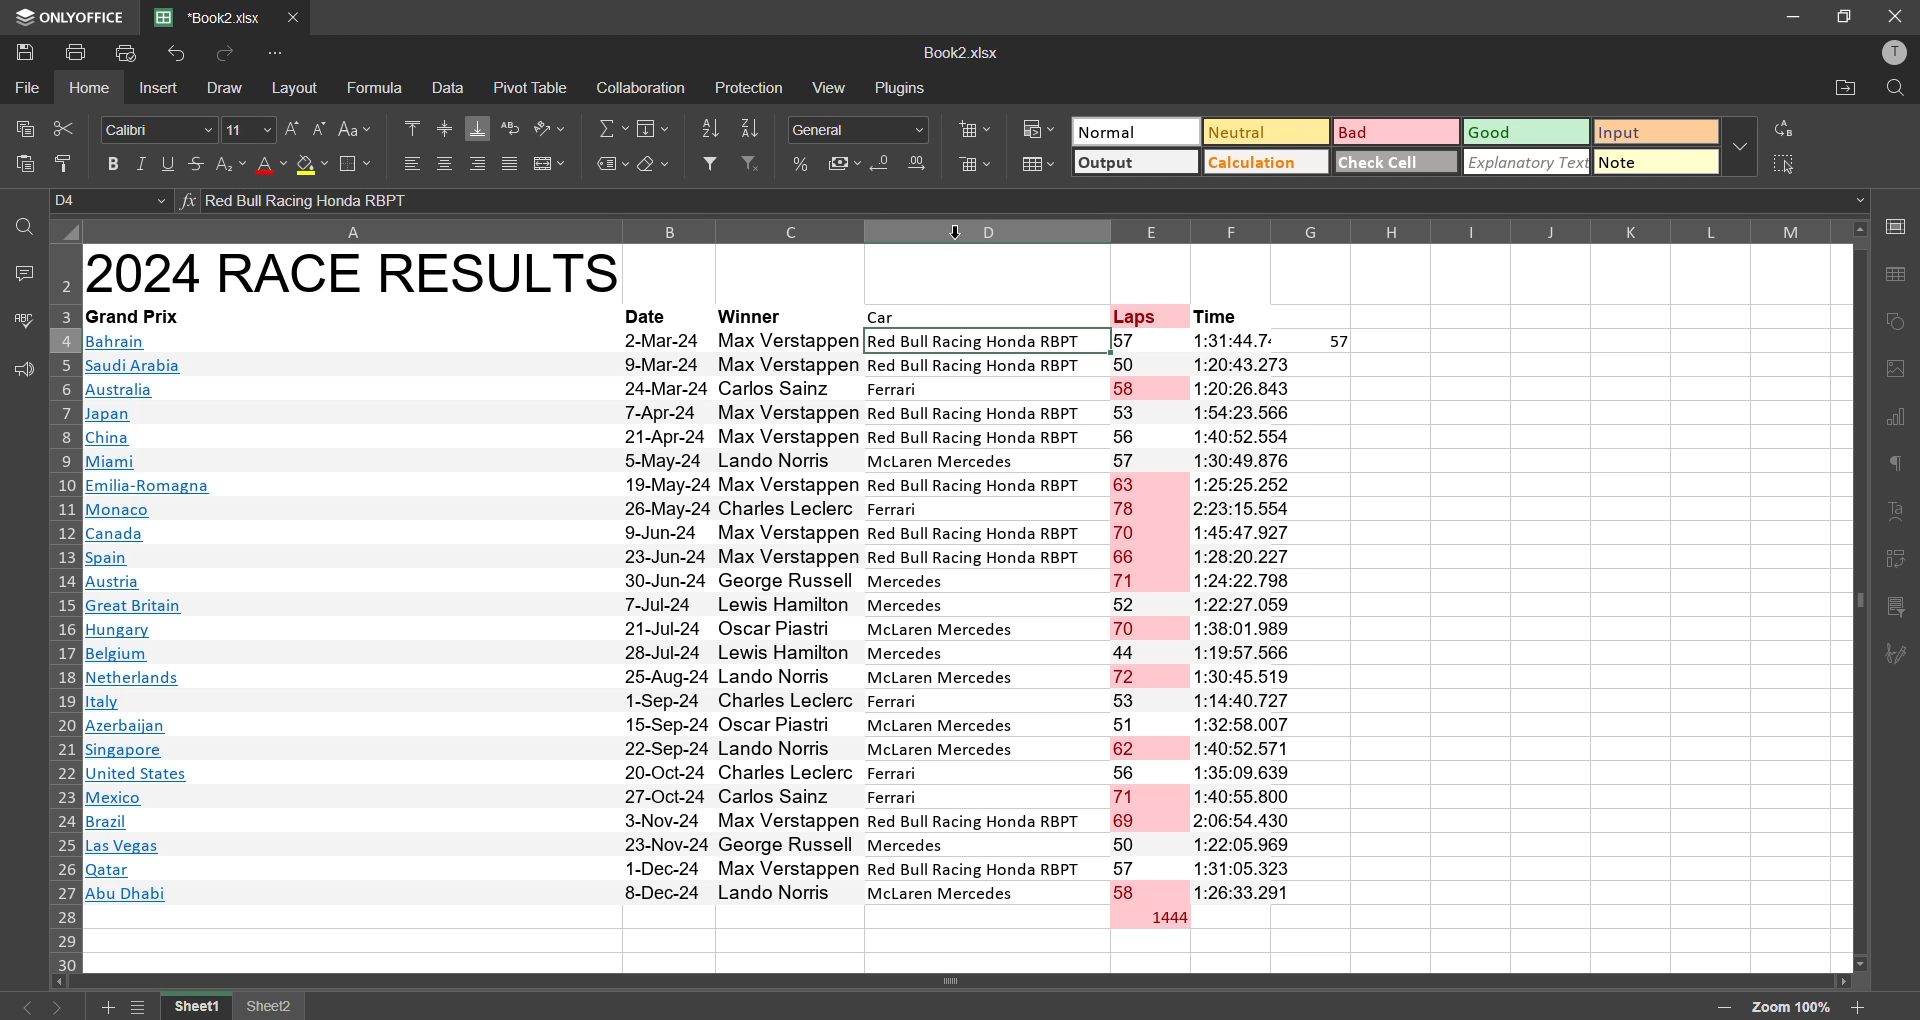  Describe the element at coordinates (28, 85) in the screenshot. I see `file` at that location.